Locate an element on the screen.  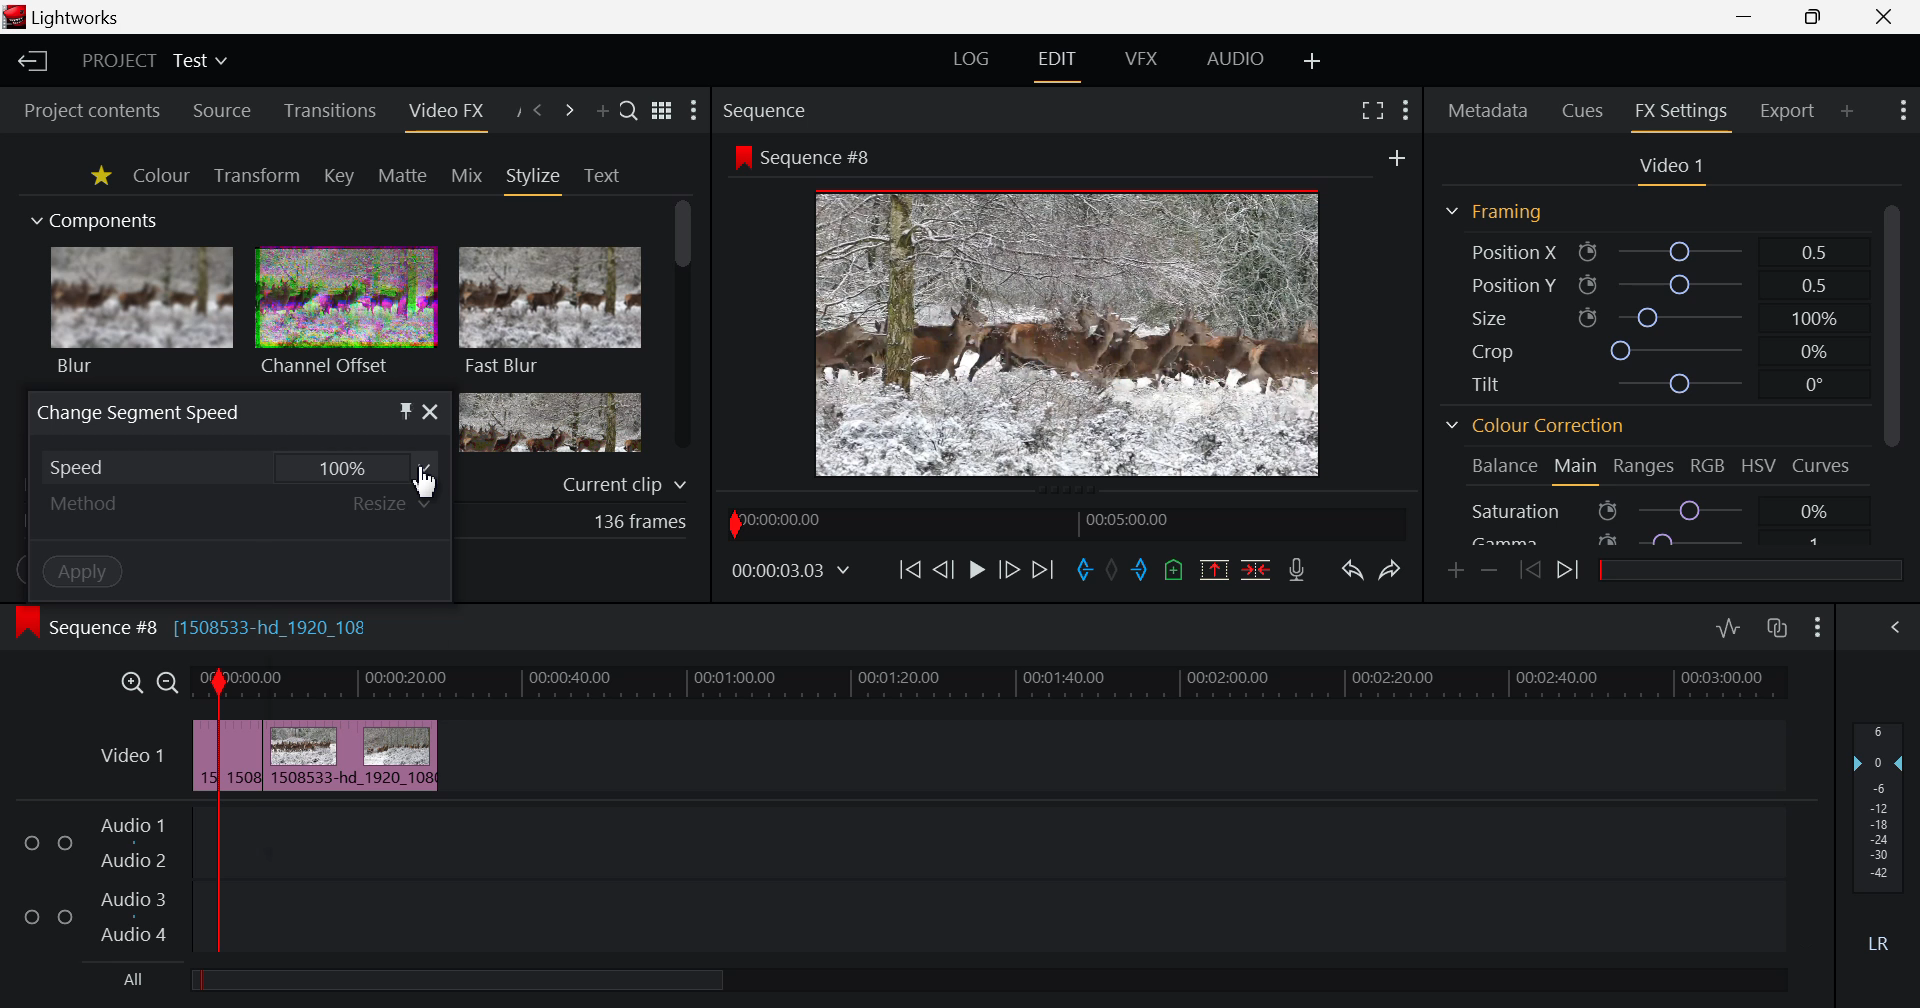
Crop is located at coordinates (1650, 349).